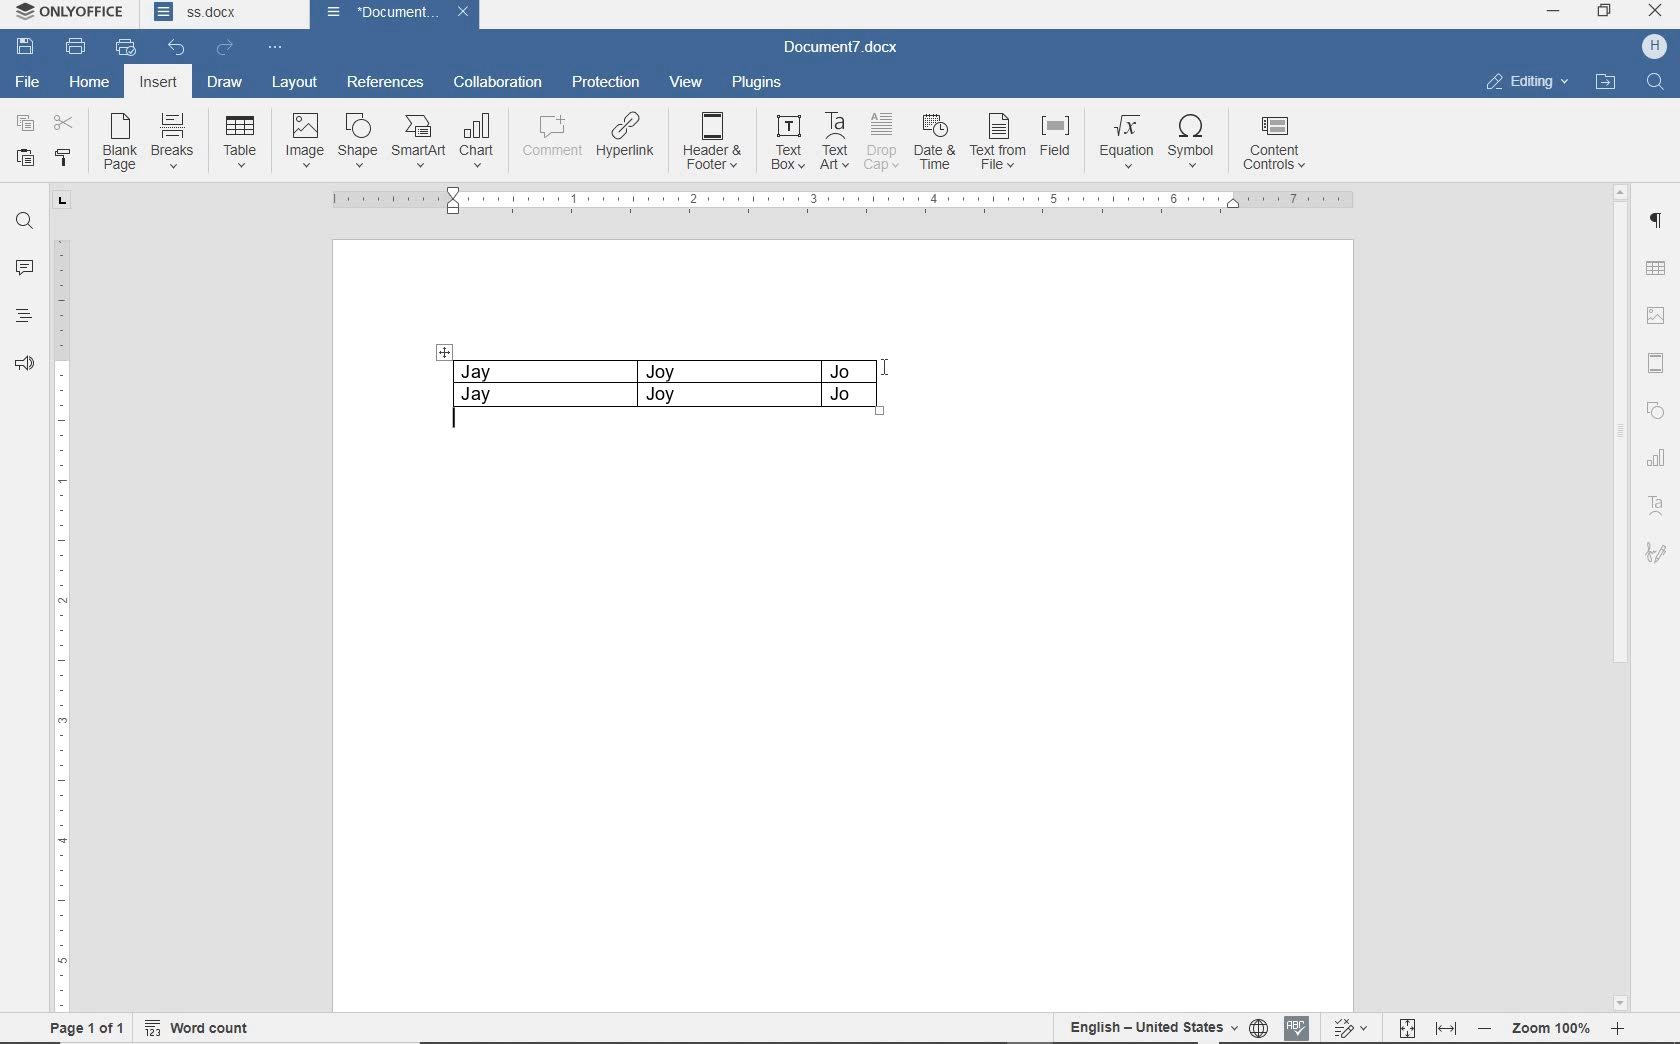 The width and height of the screenshot is (1680, 1044). I want to click on IMAGE, so click(303, 140).